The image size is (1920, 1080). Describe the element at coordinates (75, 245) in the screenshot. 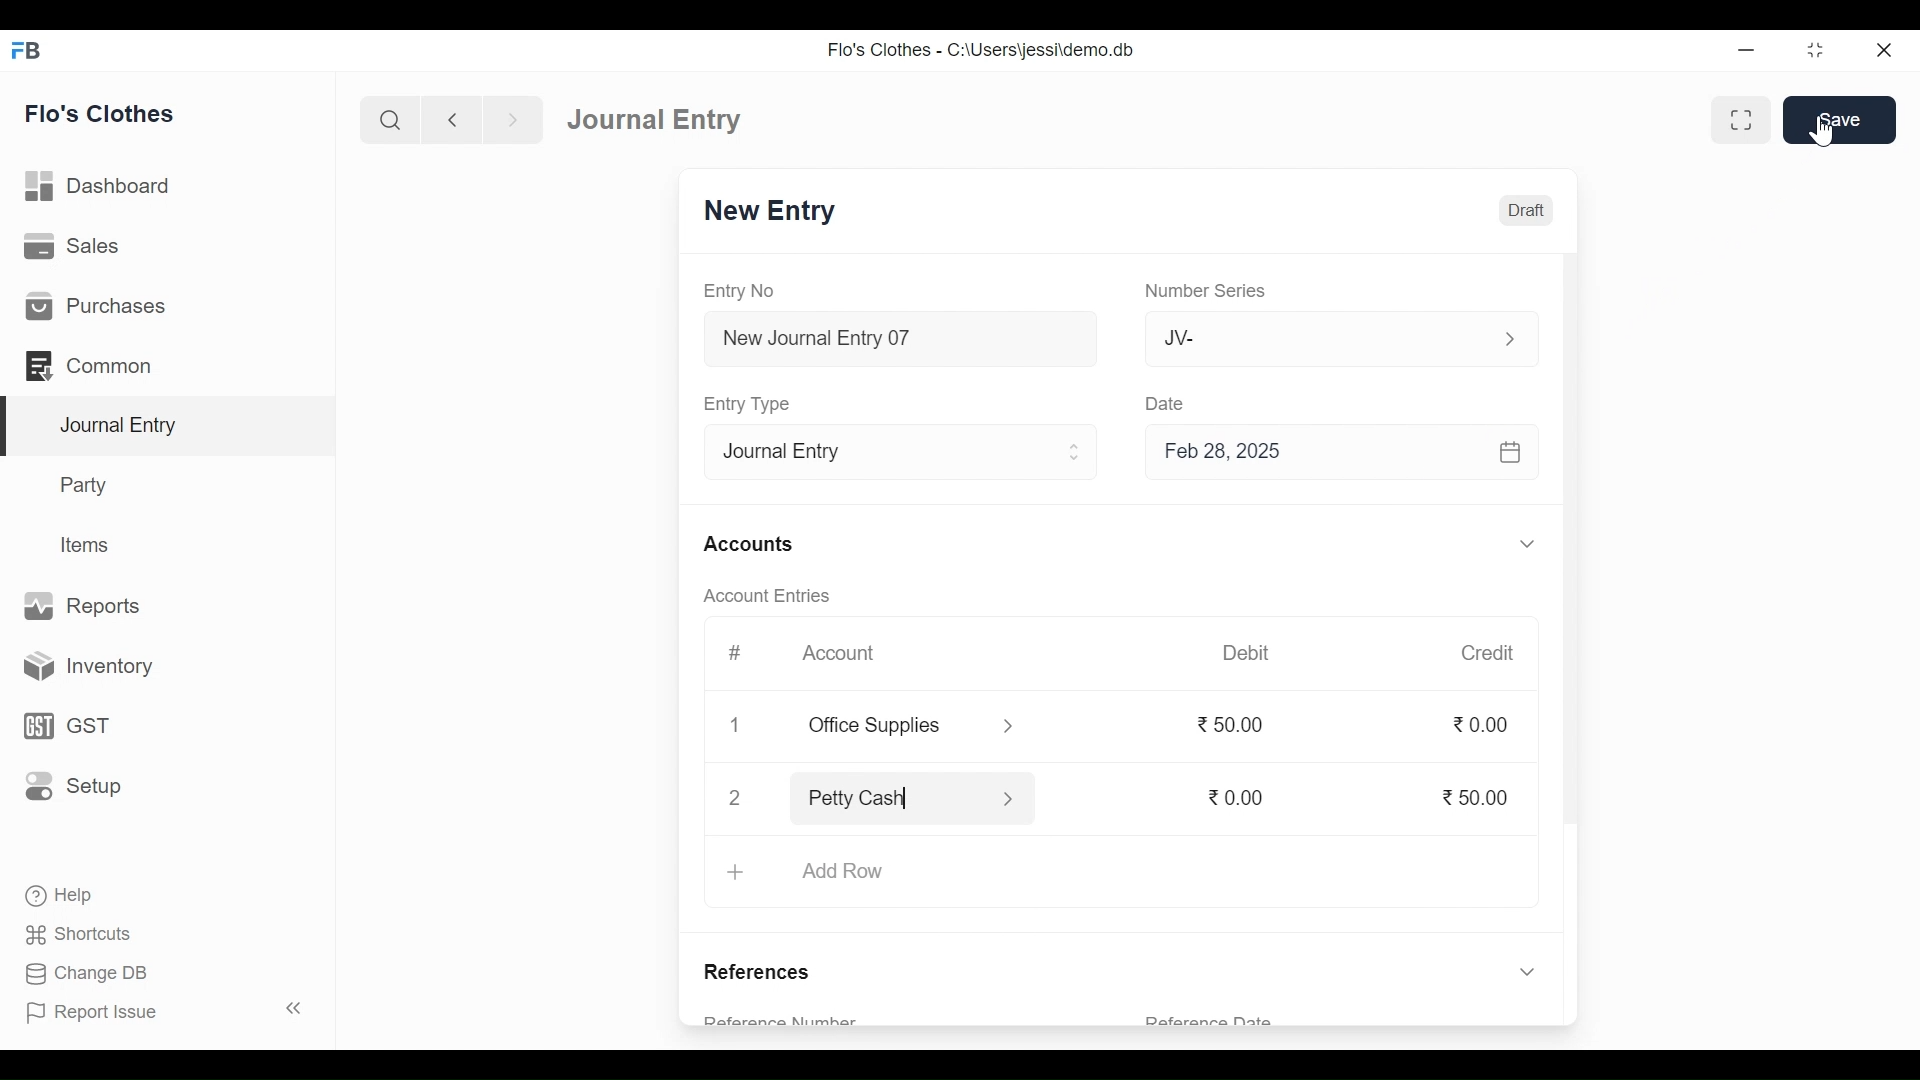

I see `Sales` at that location.